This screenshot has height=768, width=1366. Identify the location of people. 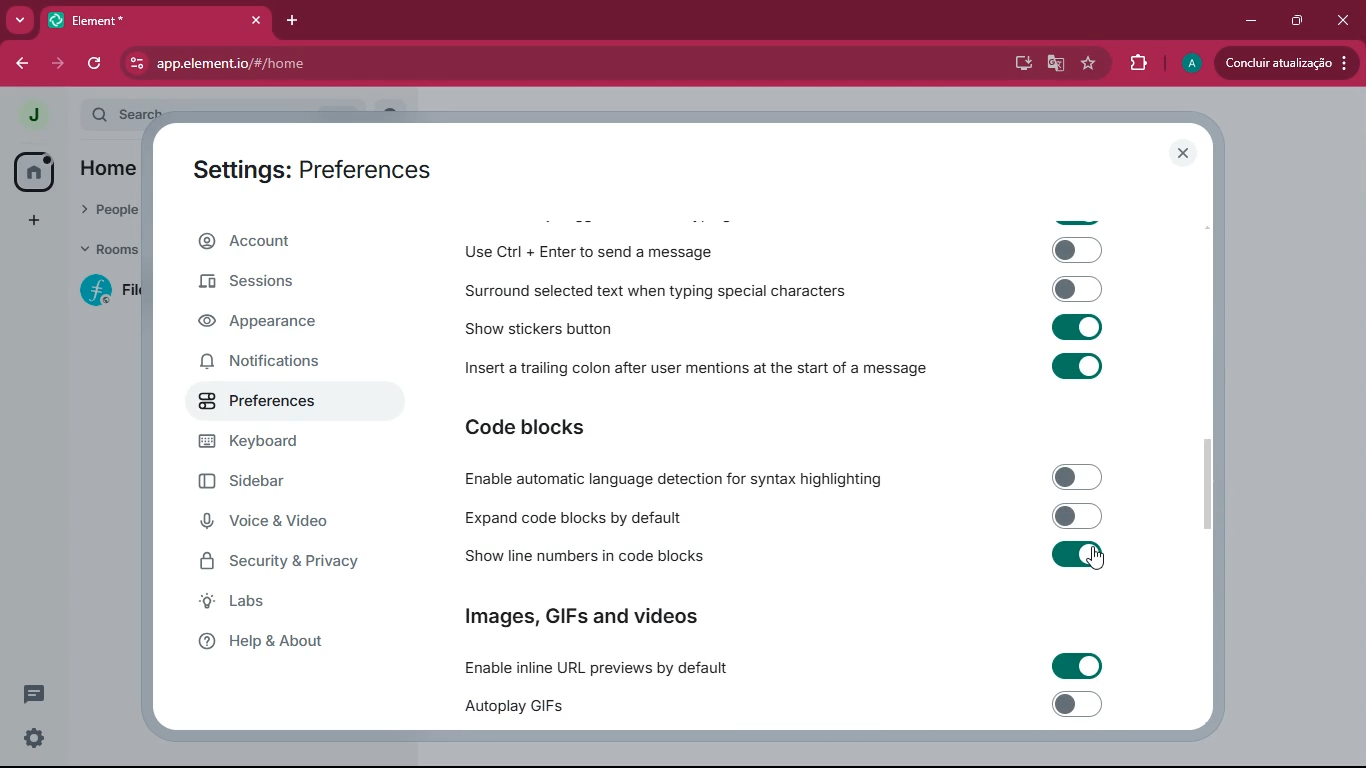
(105, 208).